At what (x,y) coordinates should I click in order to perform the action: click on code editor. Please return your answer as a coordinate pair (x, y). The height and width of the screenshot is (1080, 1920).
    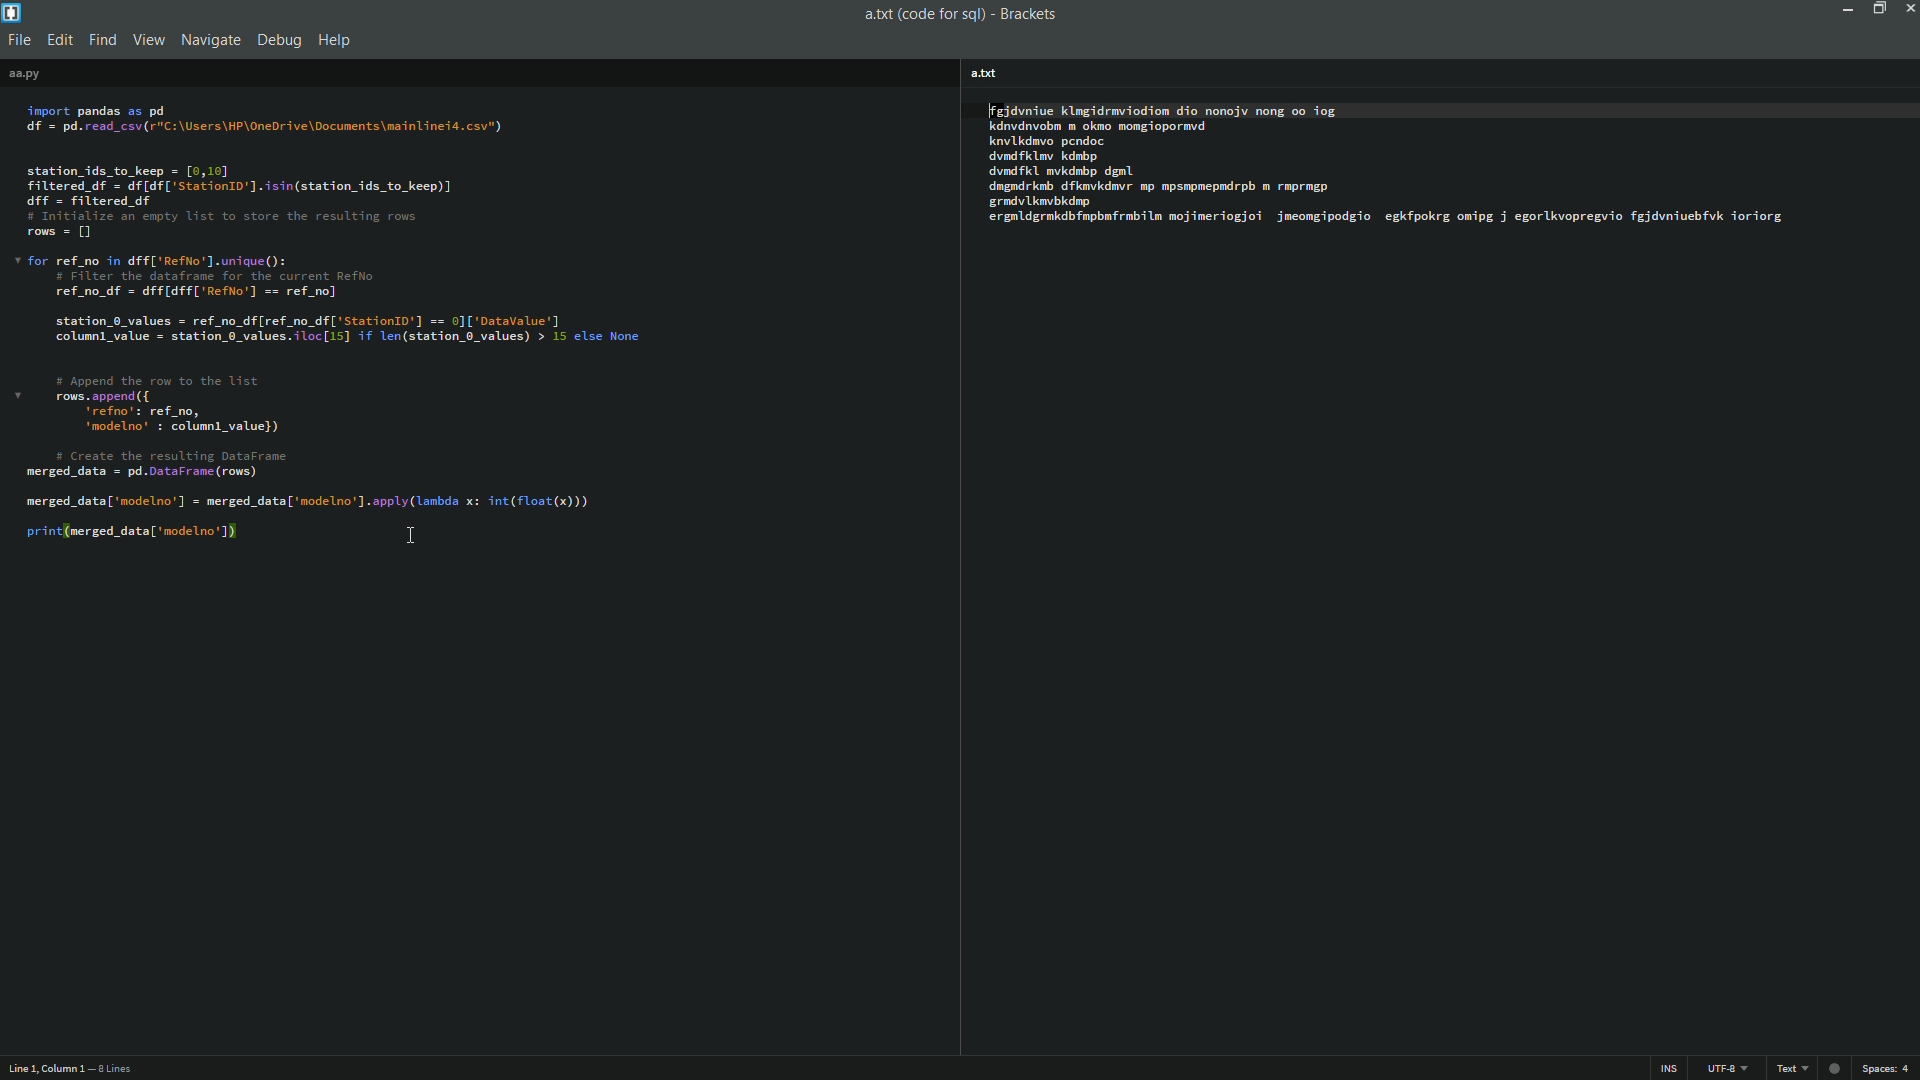
    Looking at the image, I should click on (1396, 166).